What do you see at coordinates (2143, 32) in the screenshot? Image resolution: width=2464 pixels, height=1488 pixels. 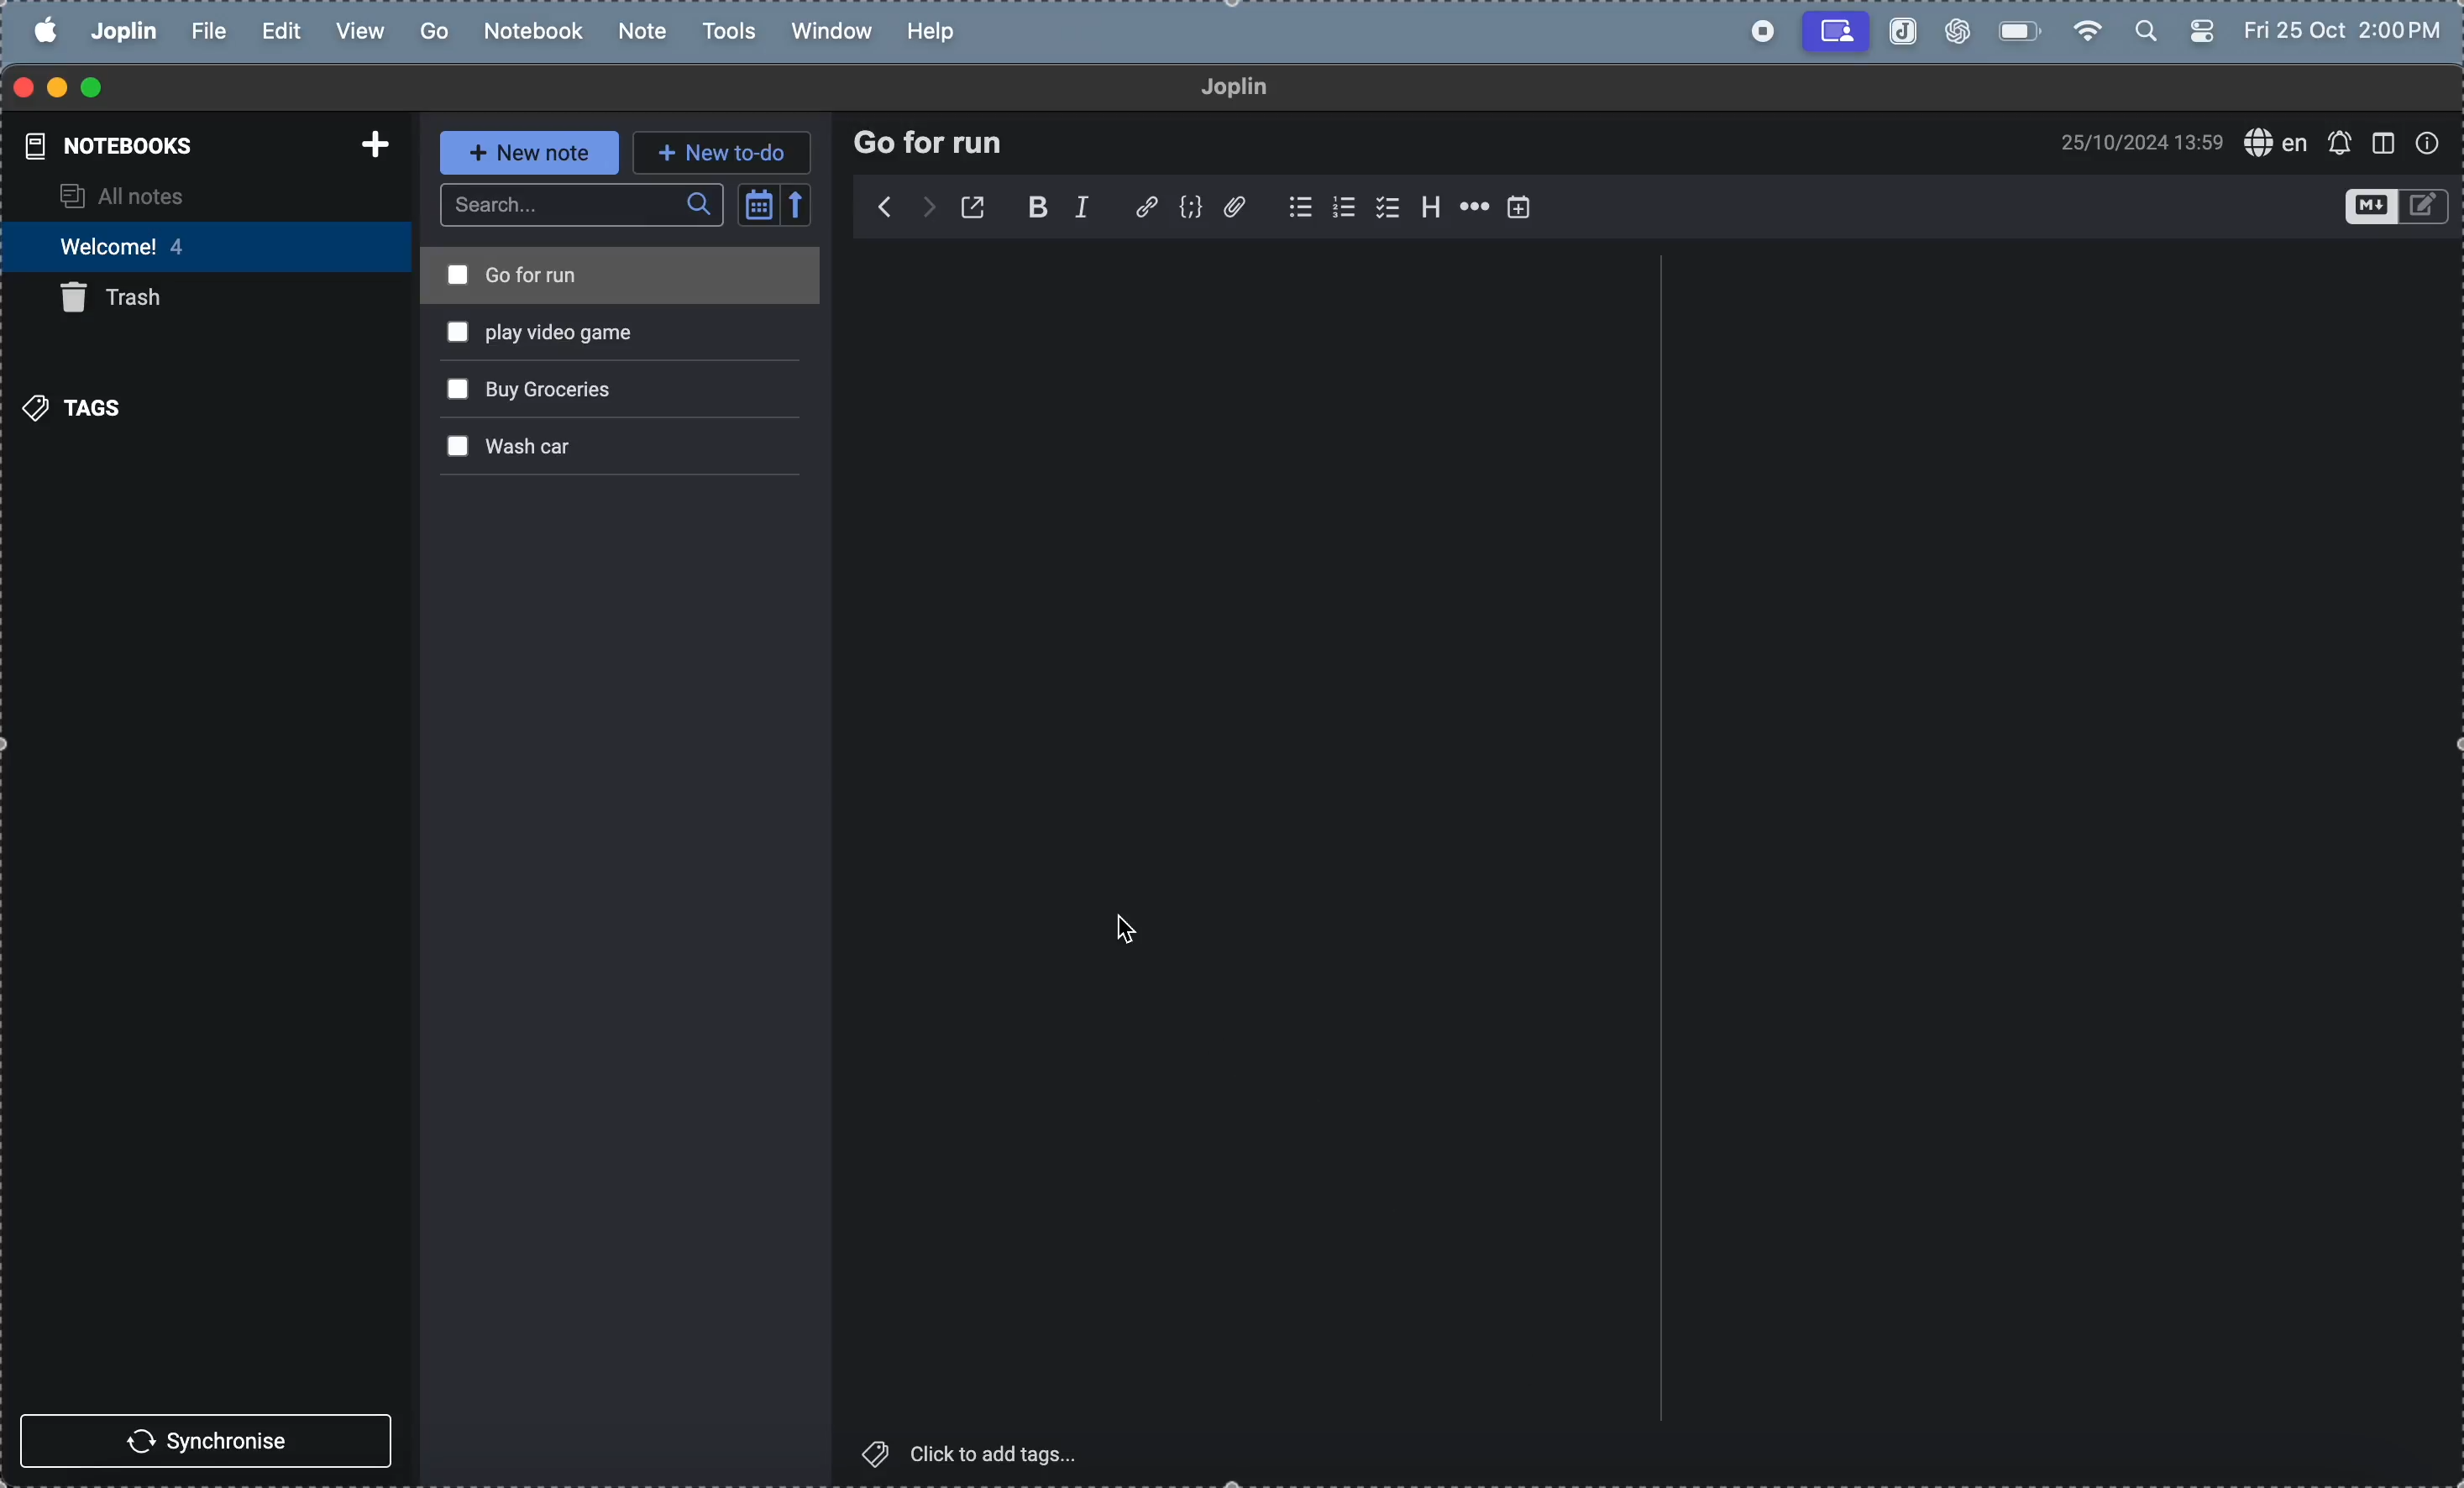 I see `apple widgets` at bounding box center [2143, 32].